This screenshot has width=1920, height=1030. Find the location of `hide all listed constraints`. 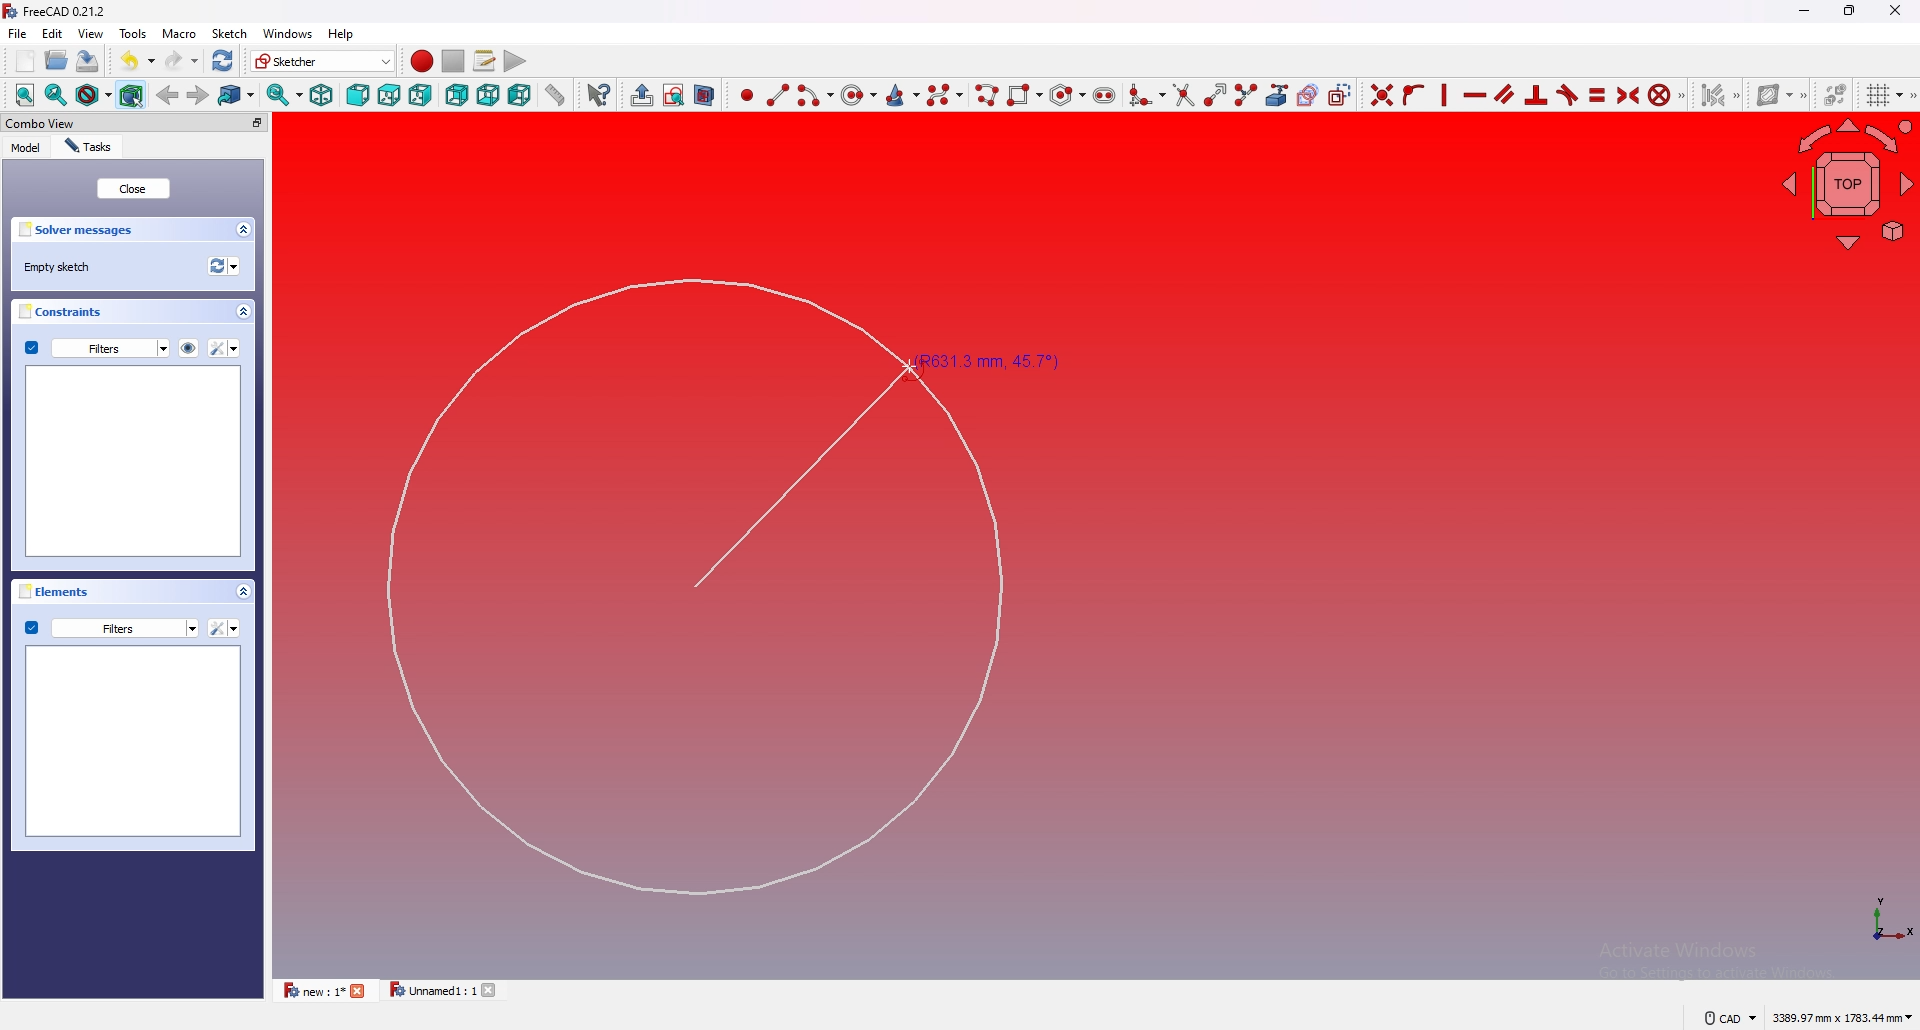

hide all listed constraints is located at coordinates (189, 347).